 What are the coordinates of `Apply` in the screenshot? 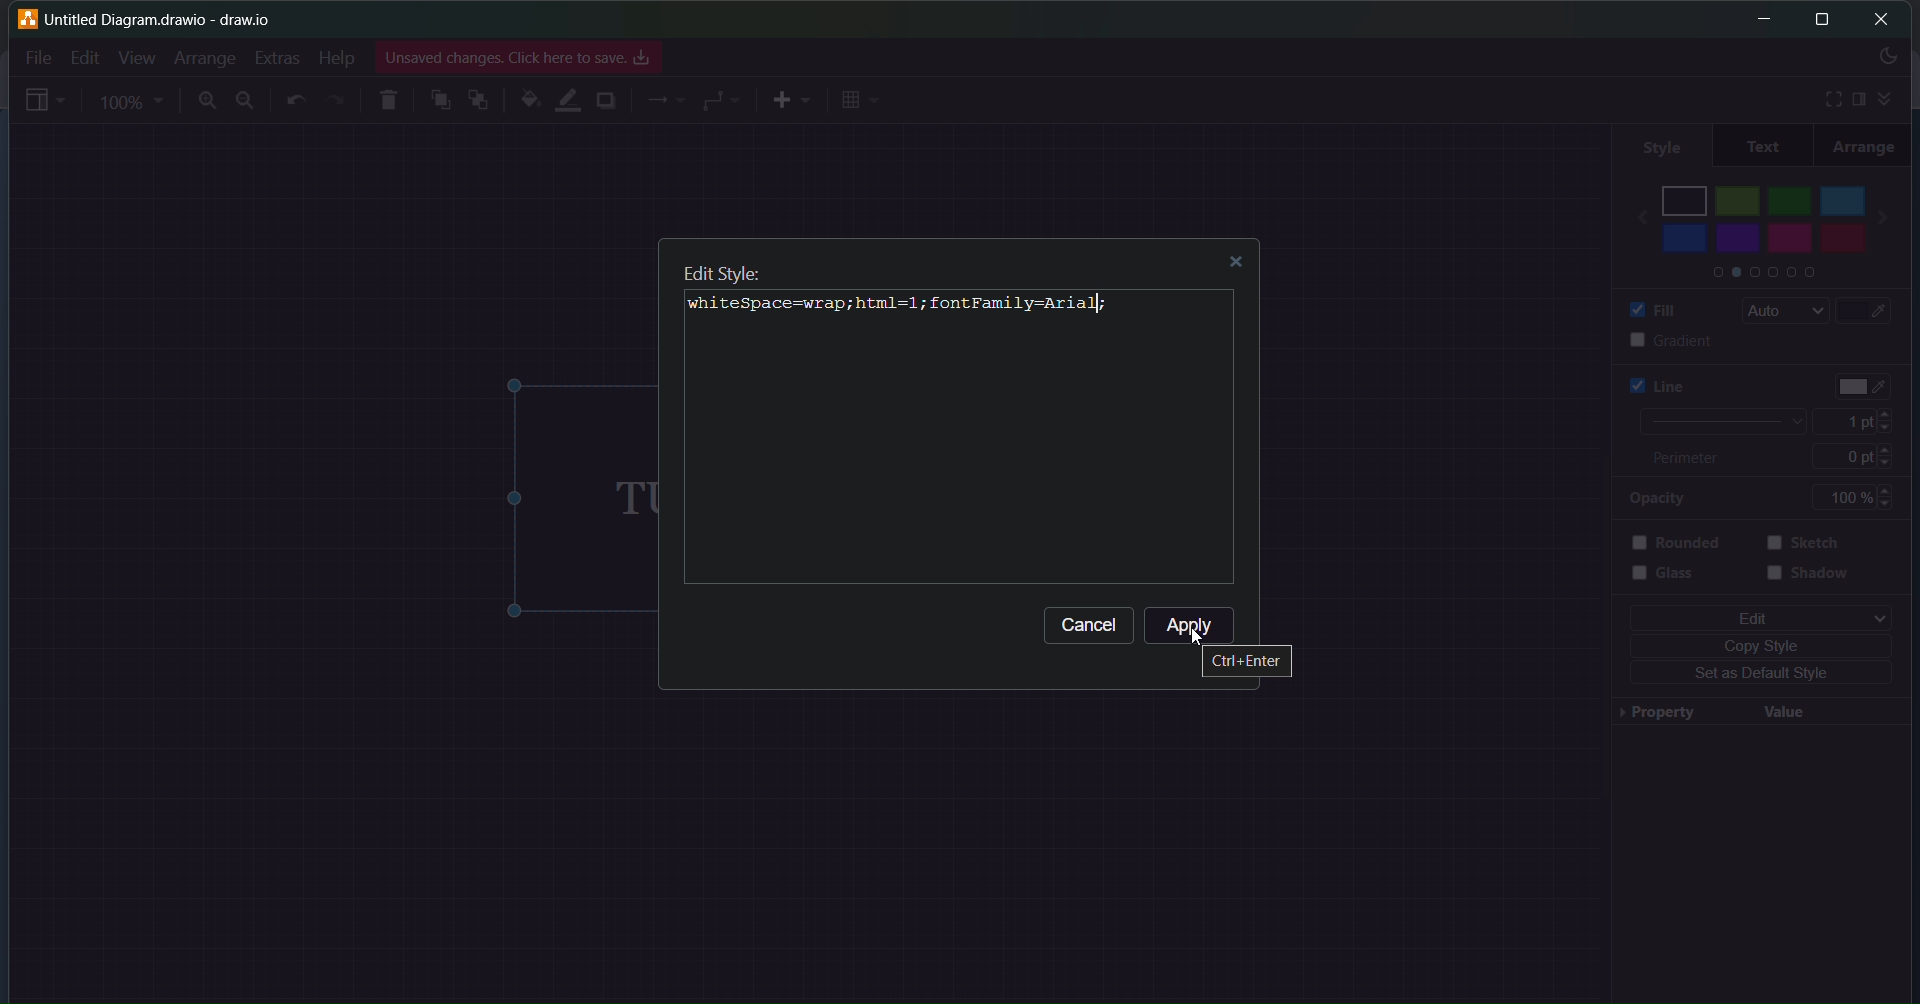 It's located at (1193, 627).